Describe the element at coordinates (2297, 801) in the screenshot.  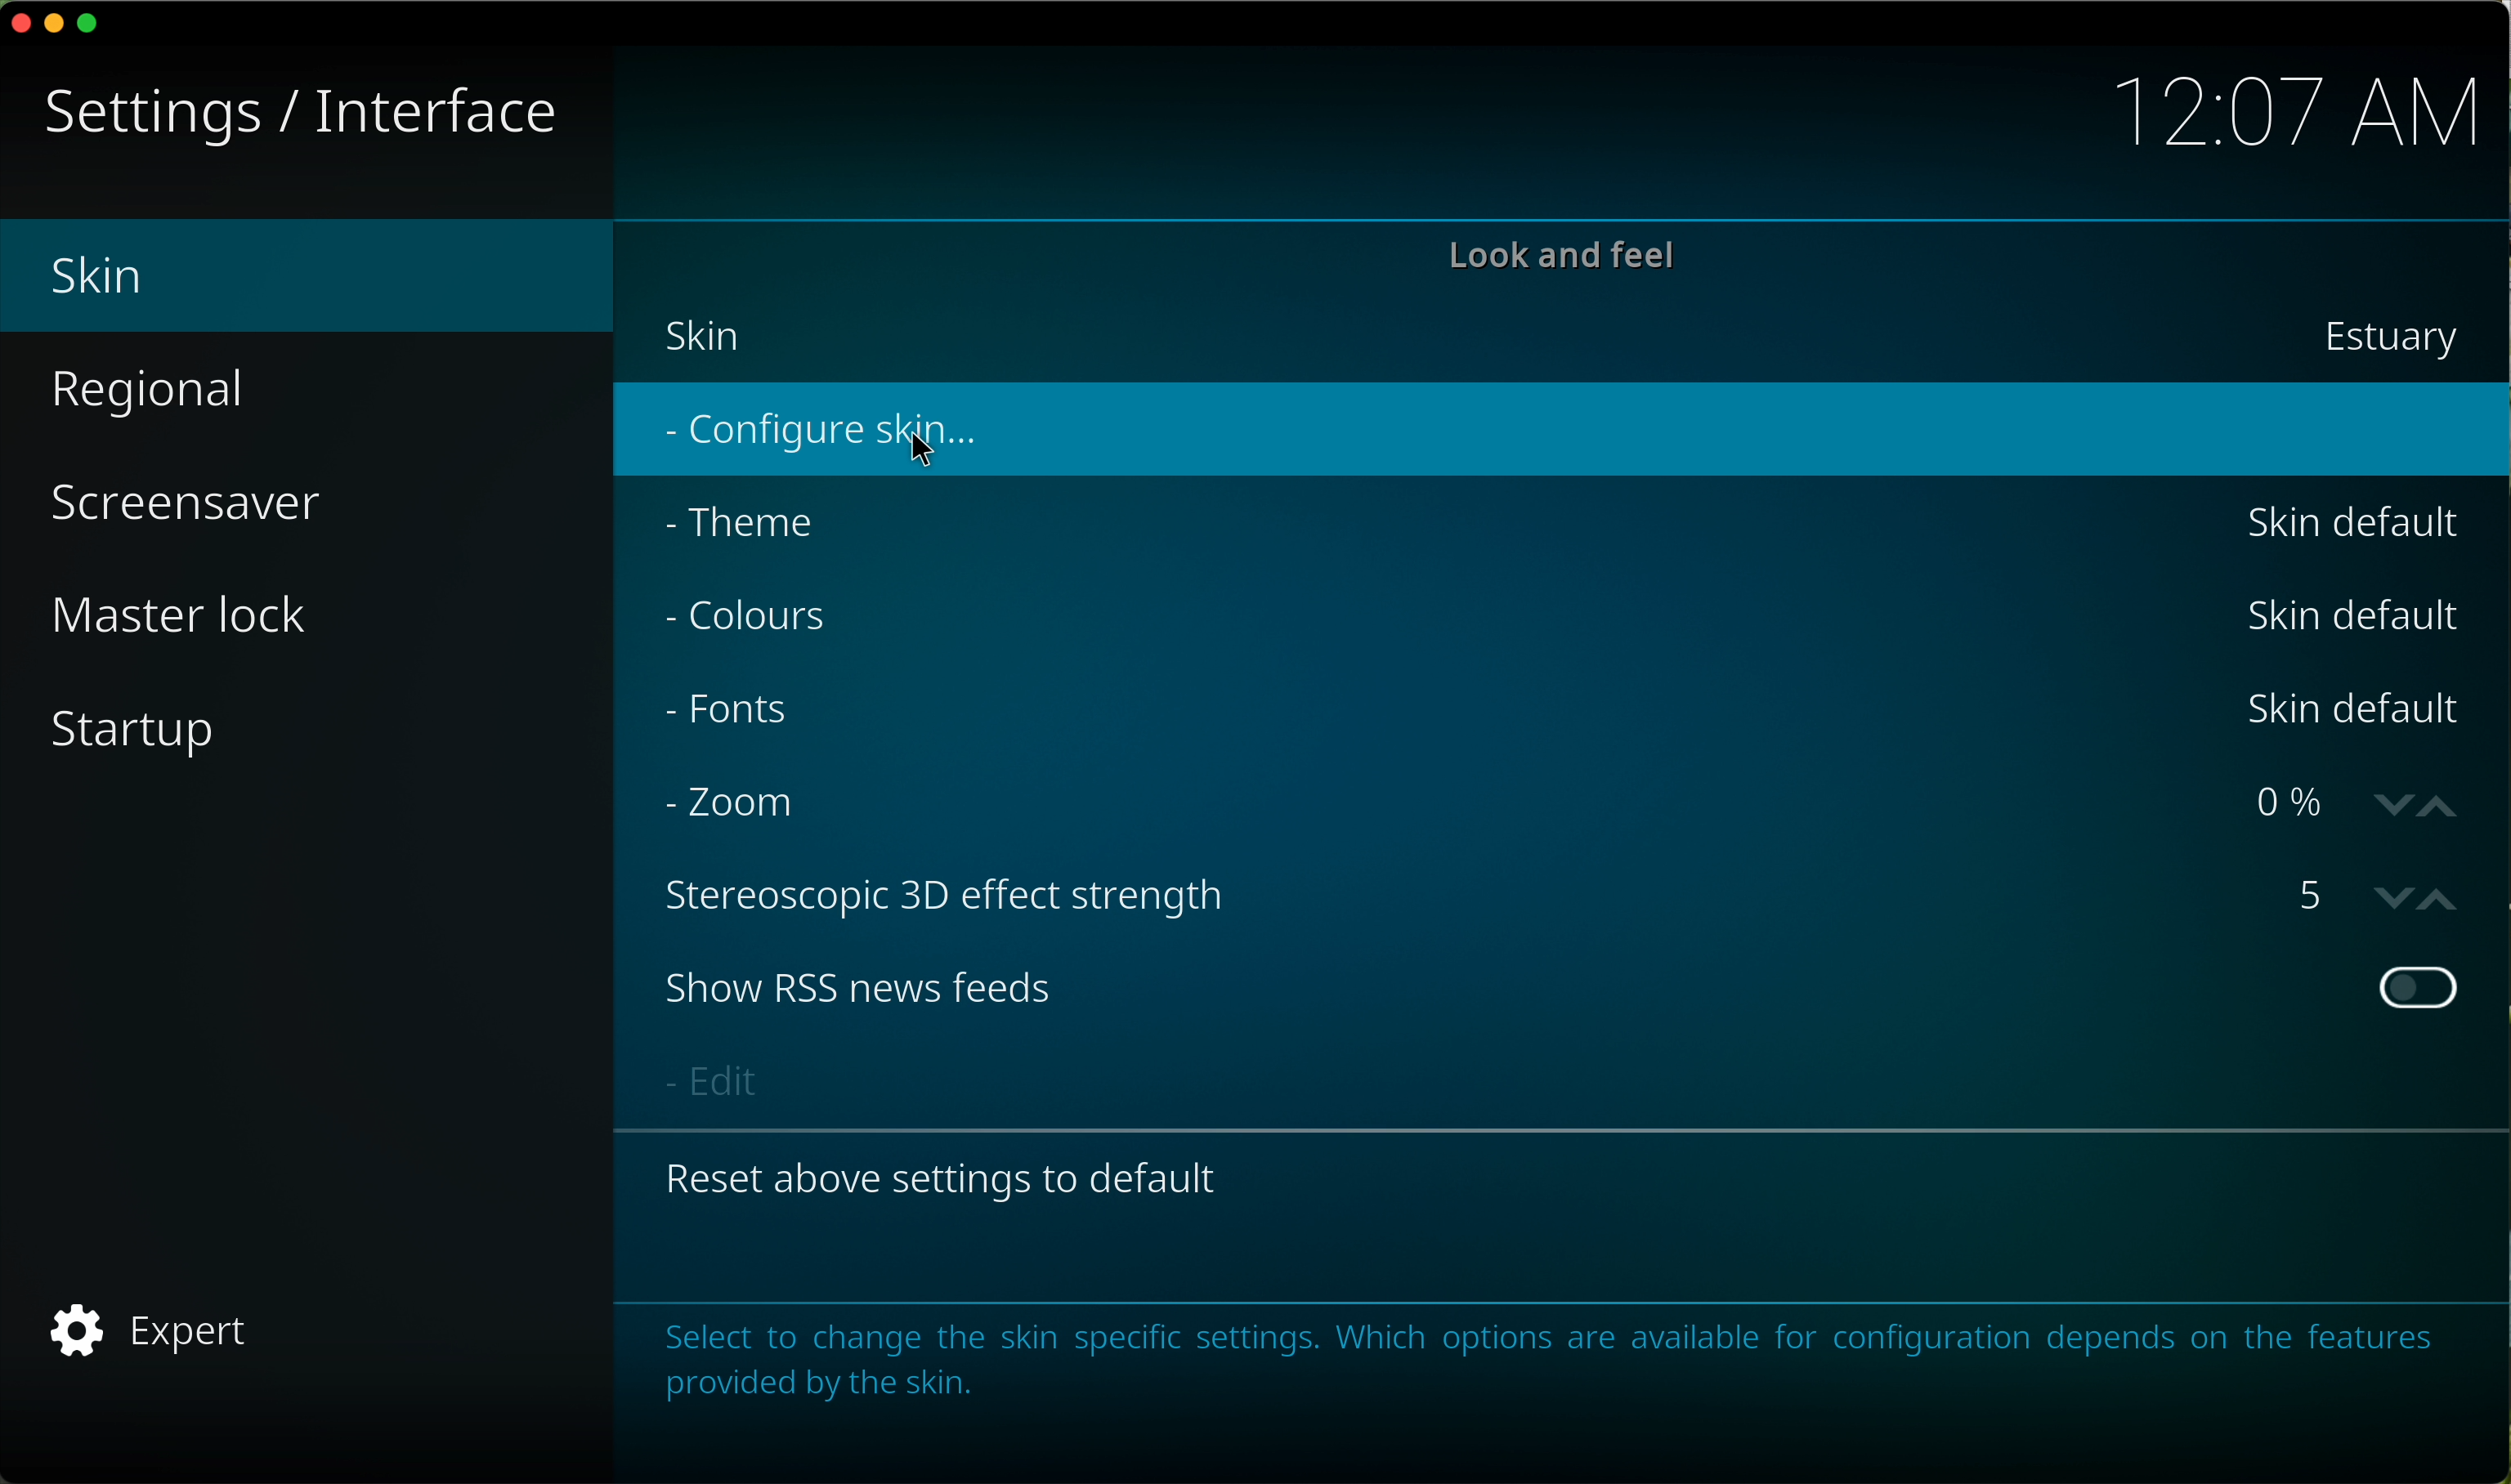
I see `0%` at that location.